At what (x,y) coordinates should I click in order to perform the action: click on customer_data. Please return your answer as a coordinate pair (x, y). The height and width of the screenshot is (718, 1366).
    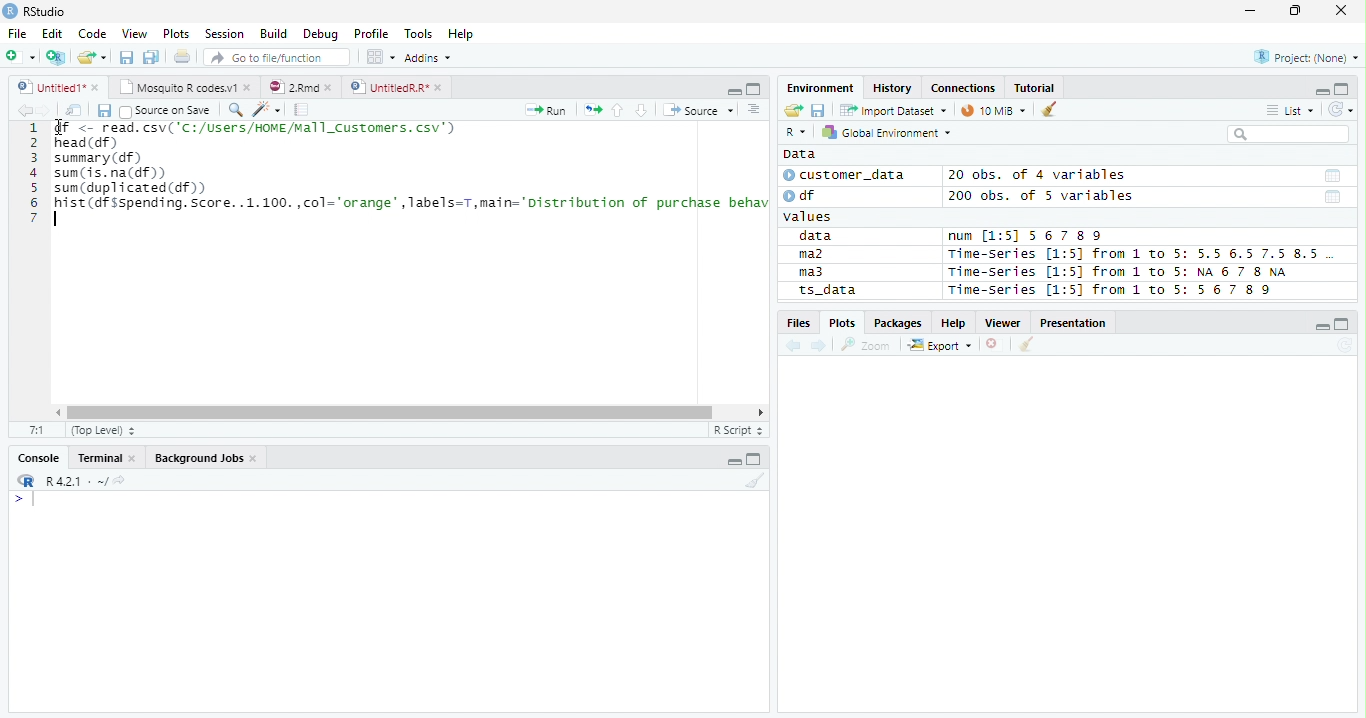
    Looking at the image, I should click on (848, 175).